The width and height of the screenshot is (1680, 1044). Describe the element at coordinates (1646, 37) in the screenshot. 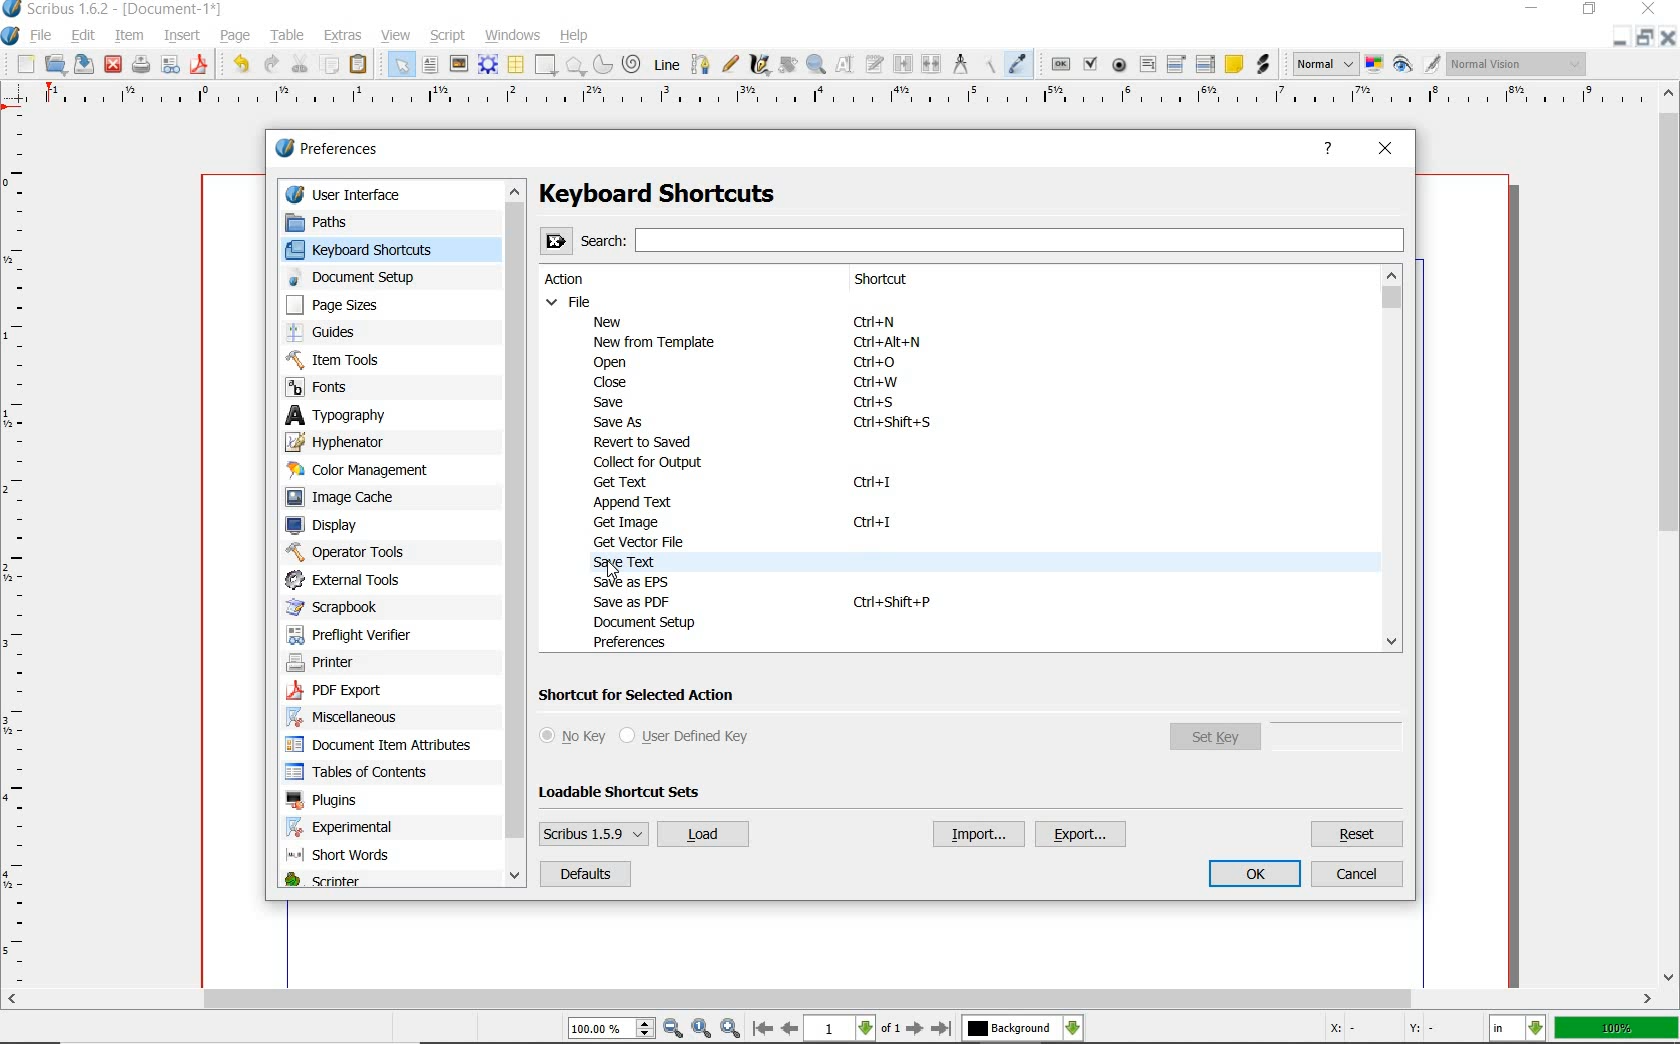

I see `minimize` at that location.